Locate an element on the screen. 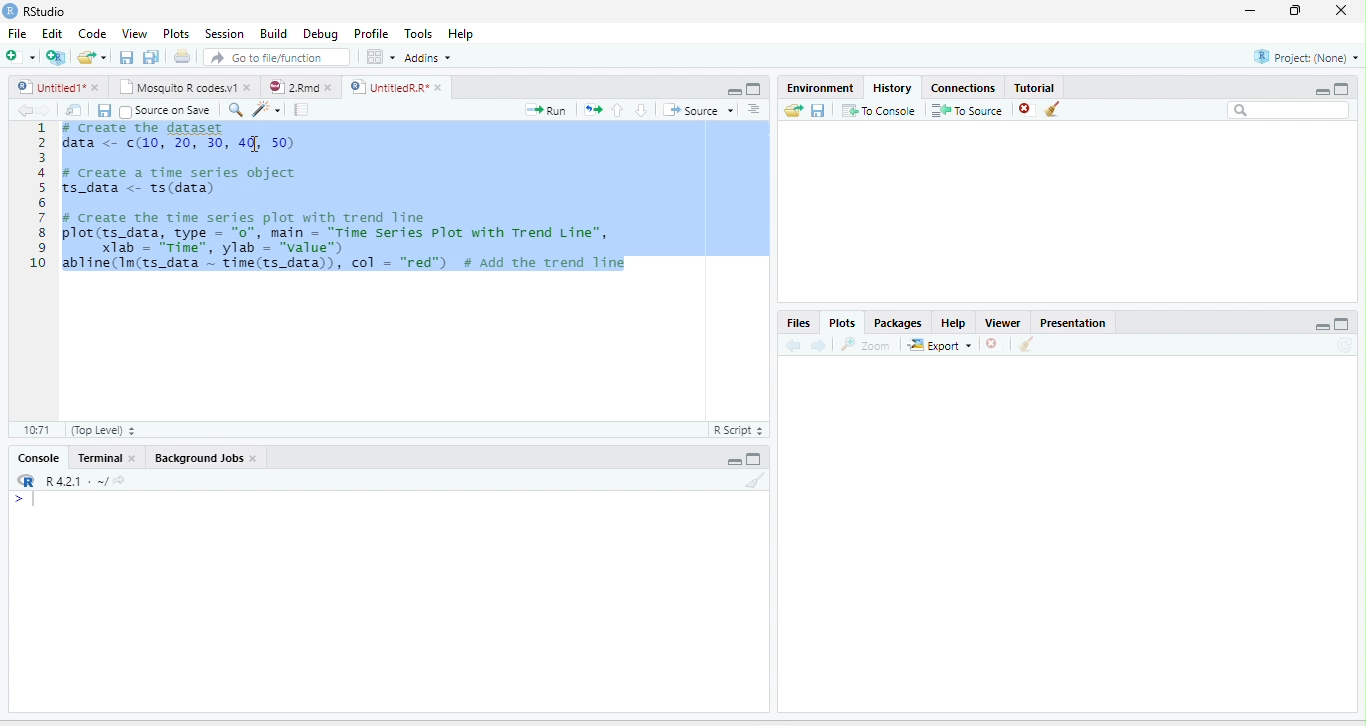 This screenshot has height=726, width=1366. Maximize is located at coordinates (1342, 88).